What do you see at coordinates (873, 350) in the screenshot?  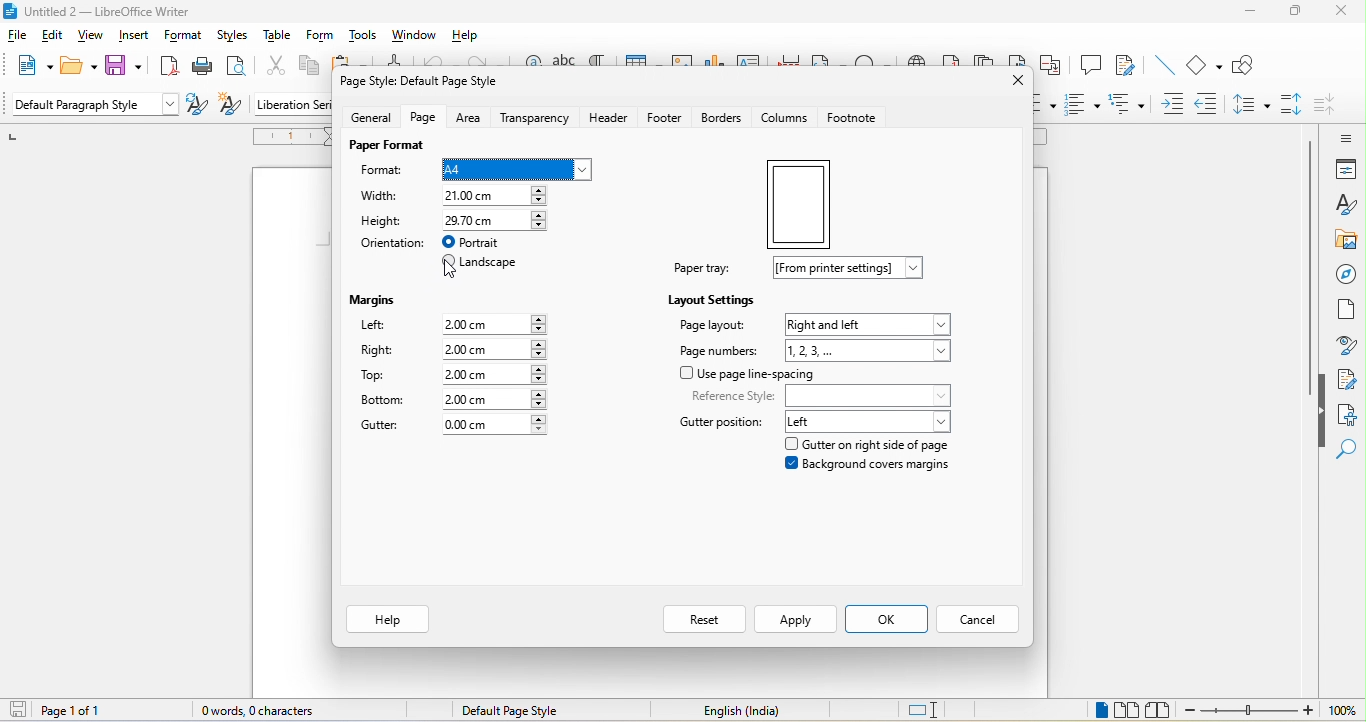 I see `1,2,3` at bounding box center [873, 350].